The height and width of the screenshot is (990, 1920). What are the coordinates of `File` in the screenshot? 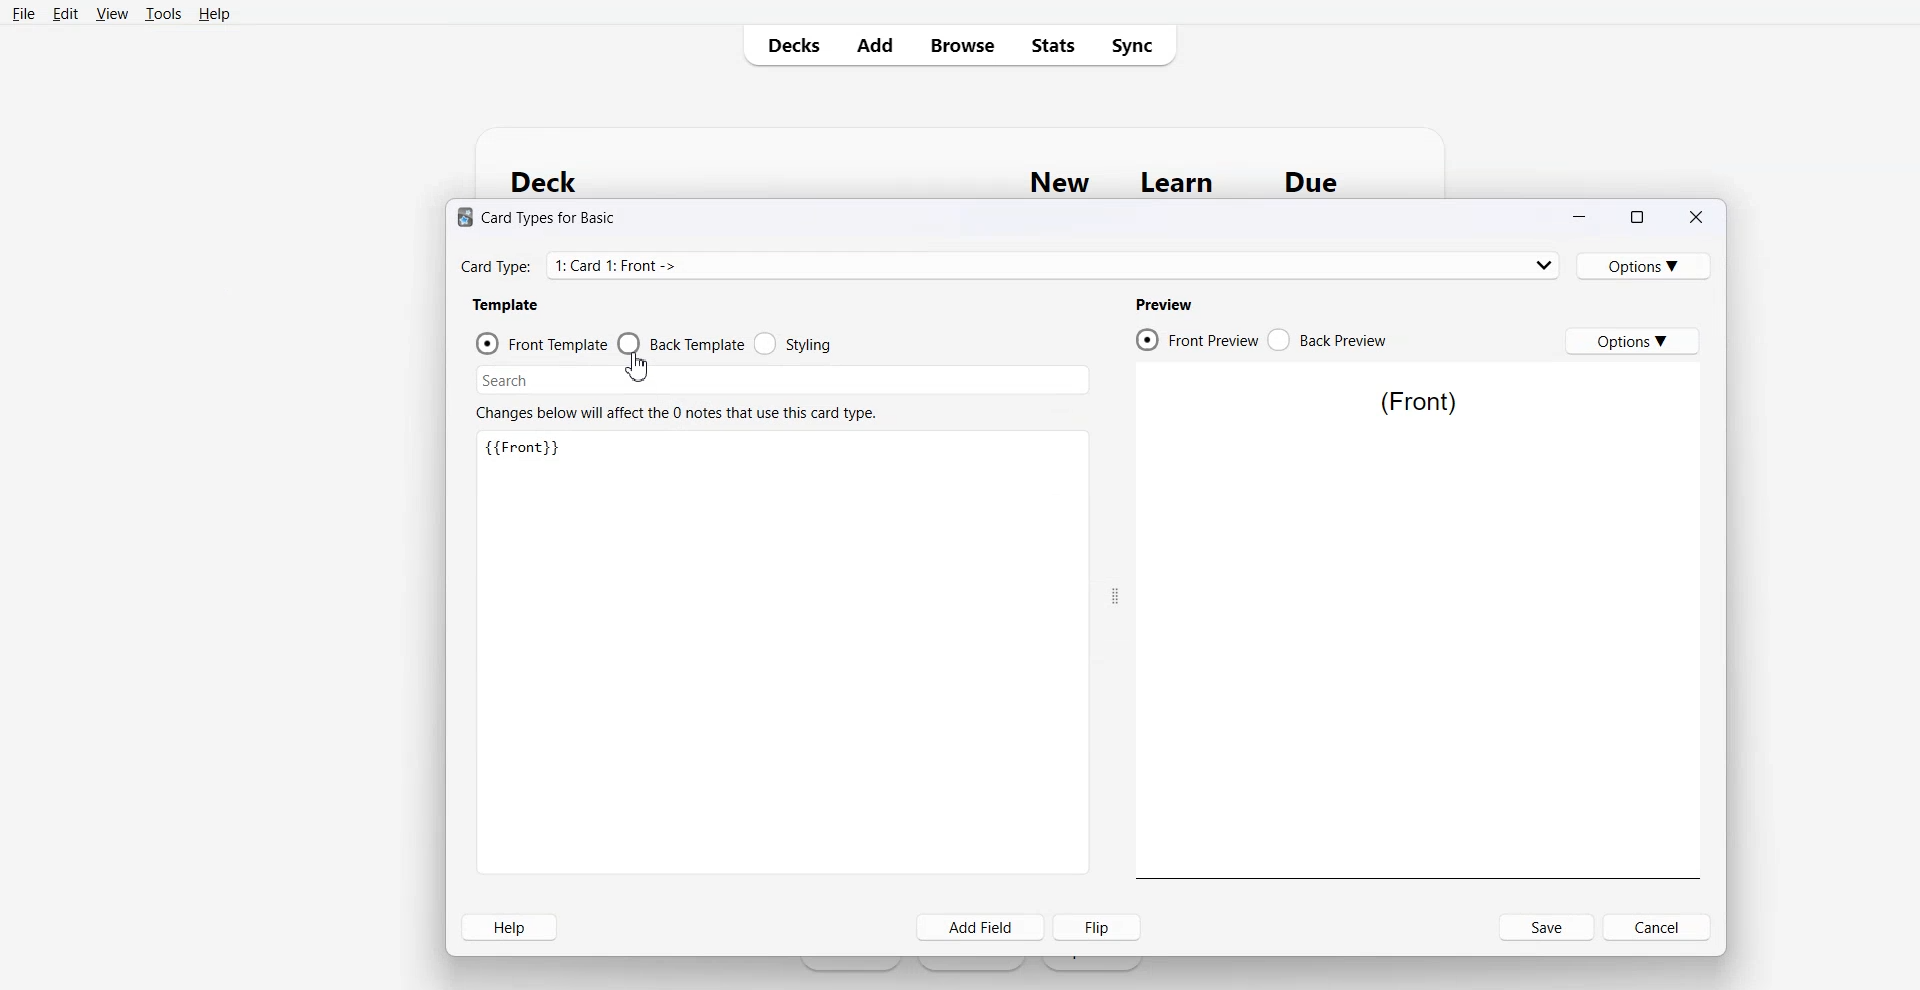 It's located at (23, 13).